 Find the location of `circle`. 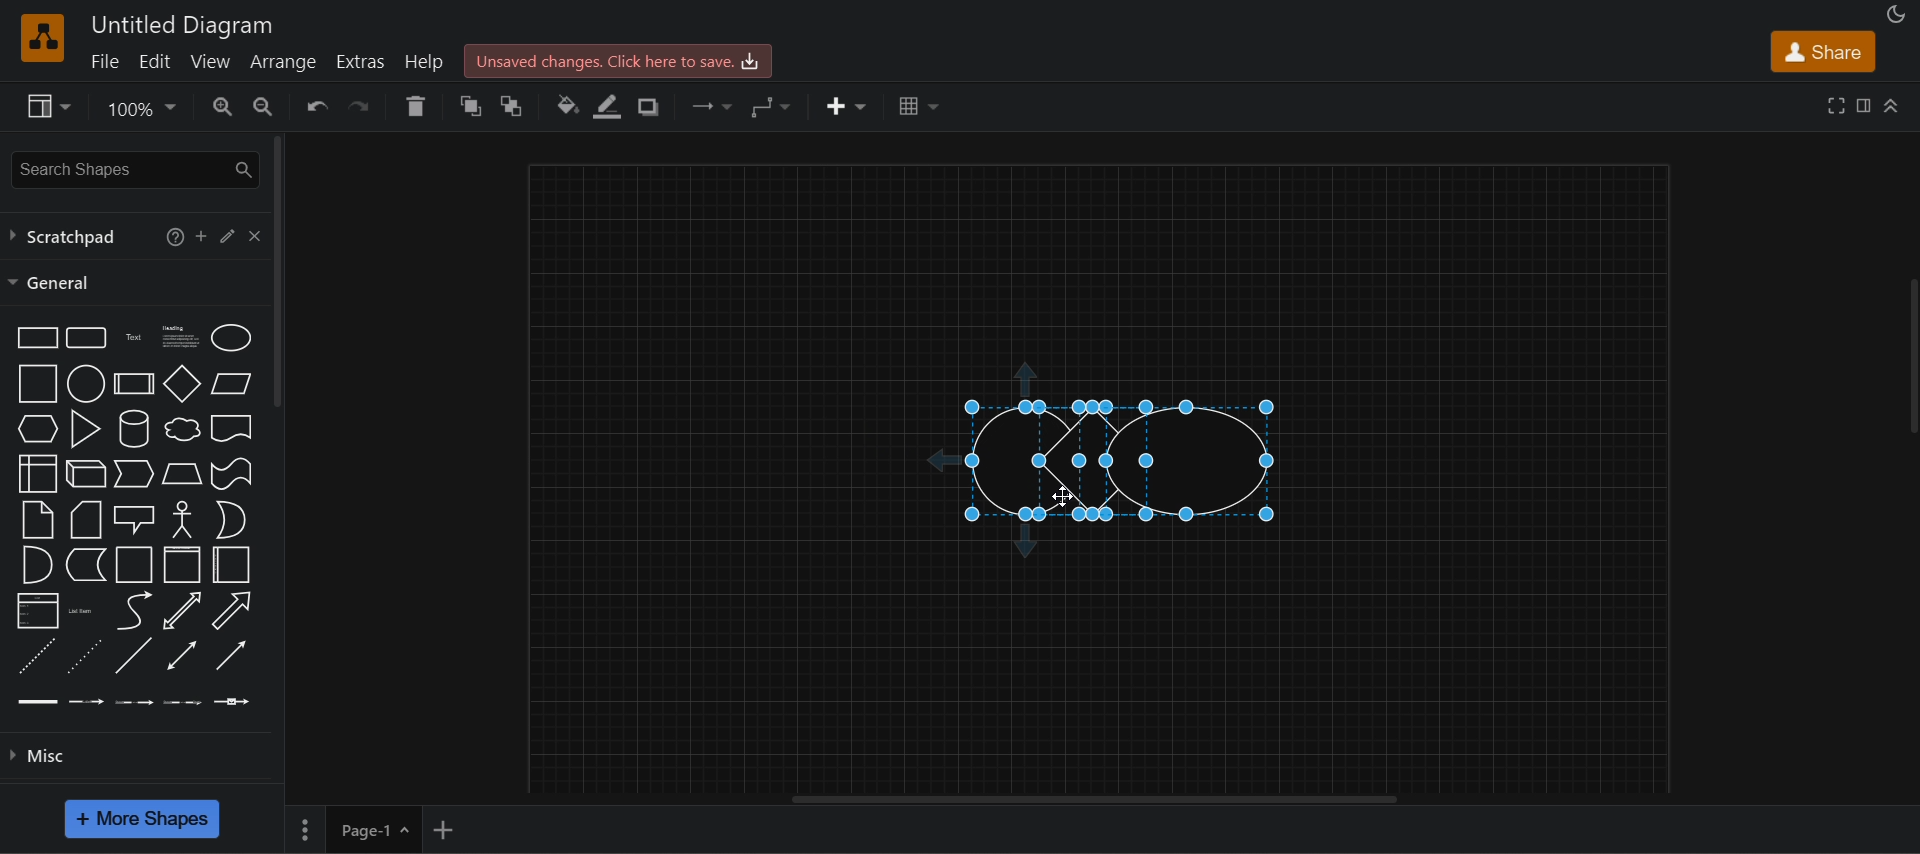

circle is located at coordinates (84, 383).